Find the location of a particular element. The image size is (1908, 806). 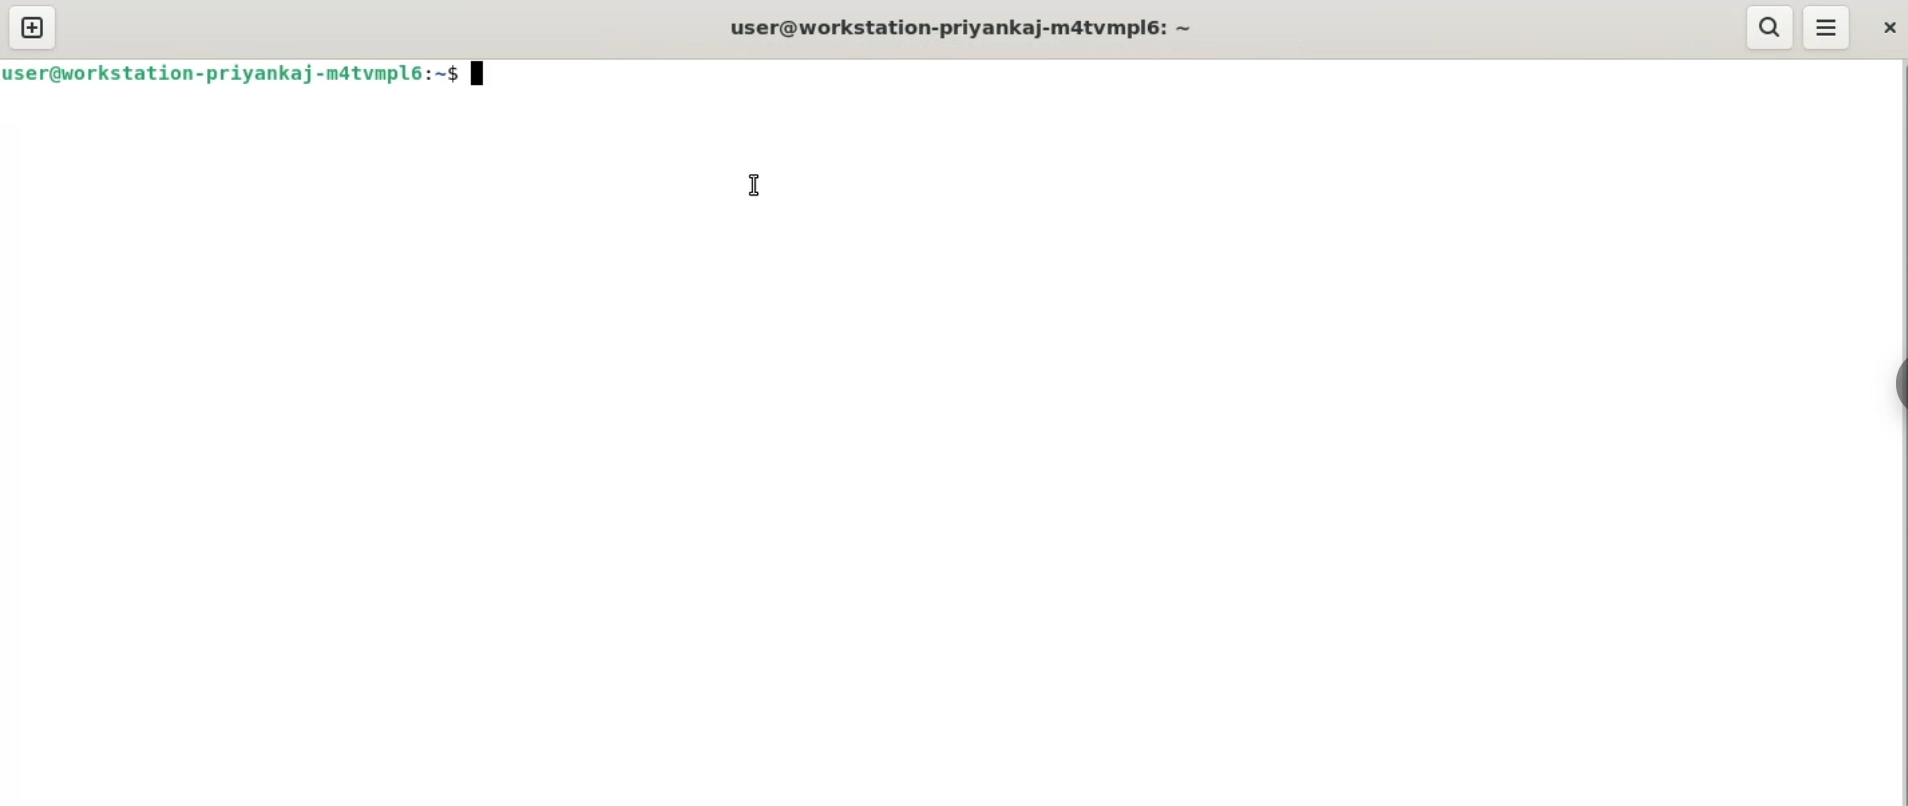

user@workstation-priyankaj-m4tvmpl6: ~ is located at coordinates (960, 28).